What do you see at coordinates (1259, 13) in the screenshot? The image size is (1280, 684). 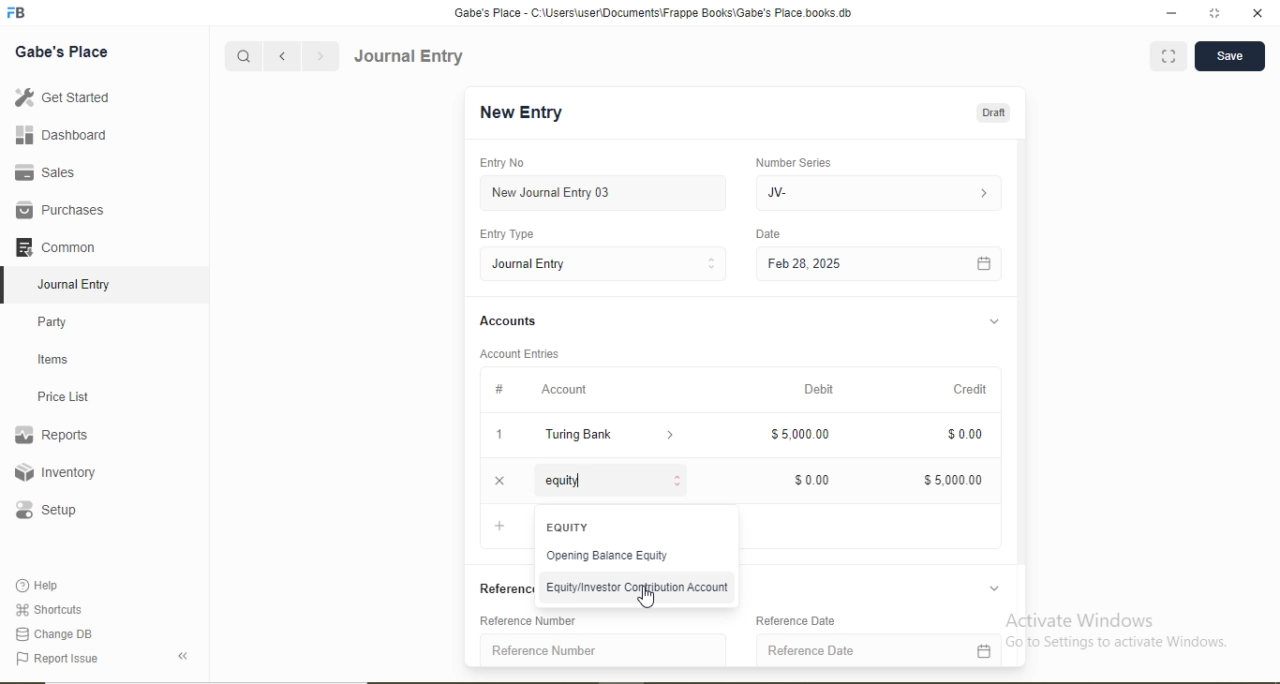 I see `close` at bounding box center [1259, 13].